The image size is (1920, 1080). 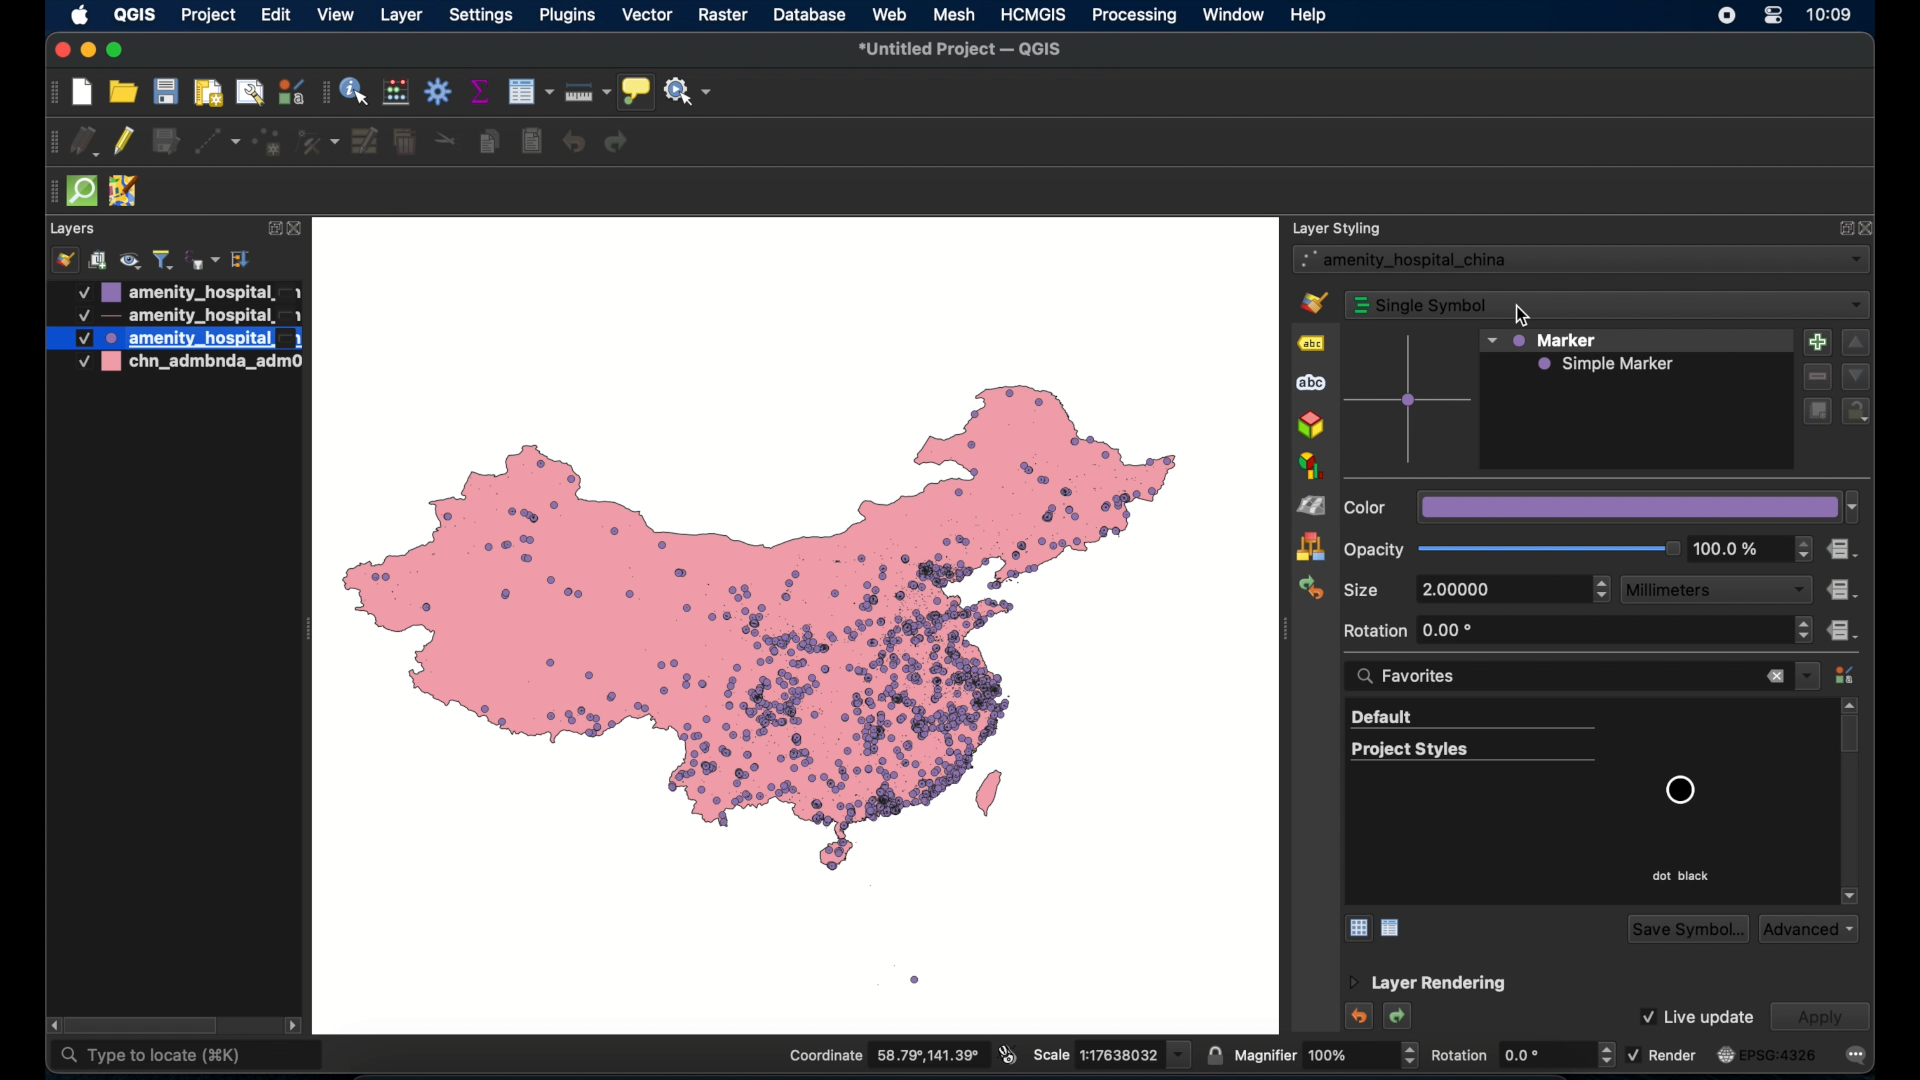 What do you see at coordinates (87, 52) in the screenshot?
I see `minimize` at bounding box center [87, 52].